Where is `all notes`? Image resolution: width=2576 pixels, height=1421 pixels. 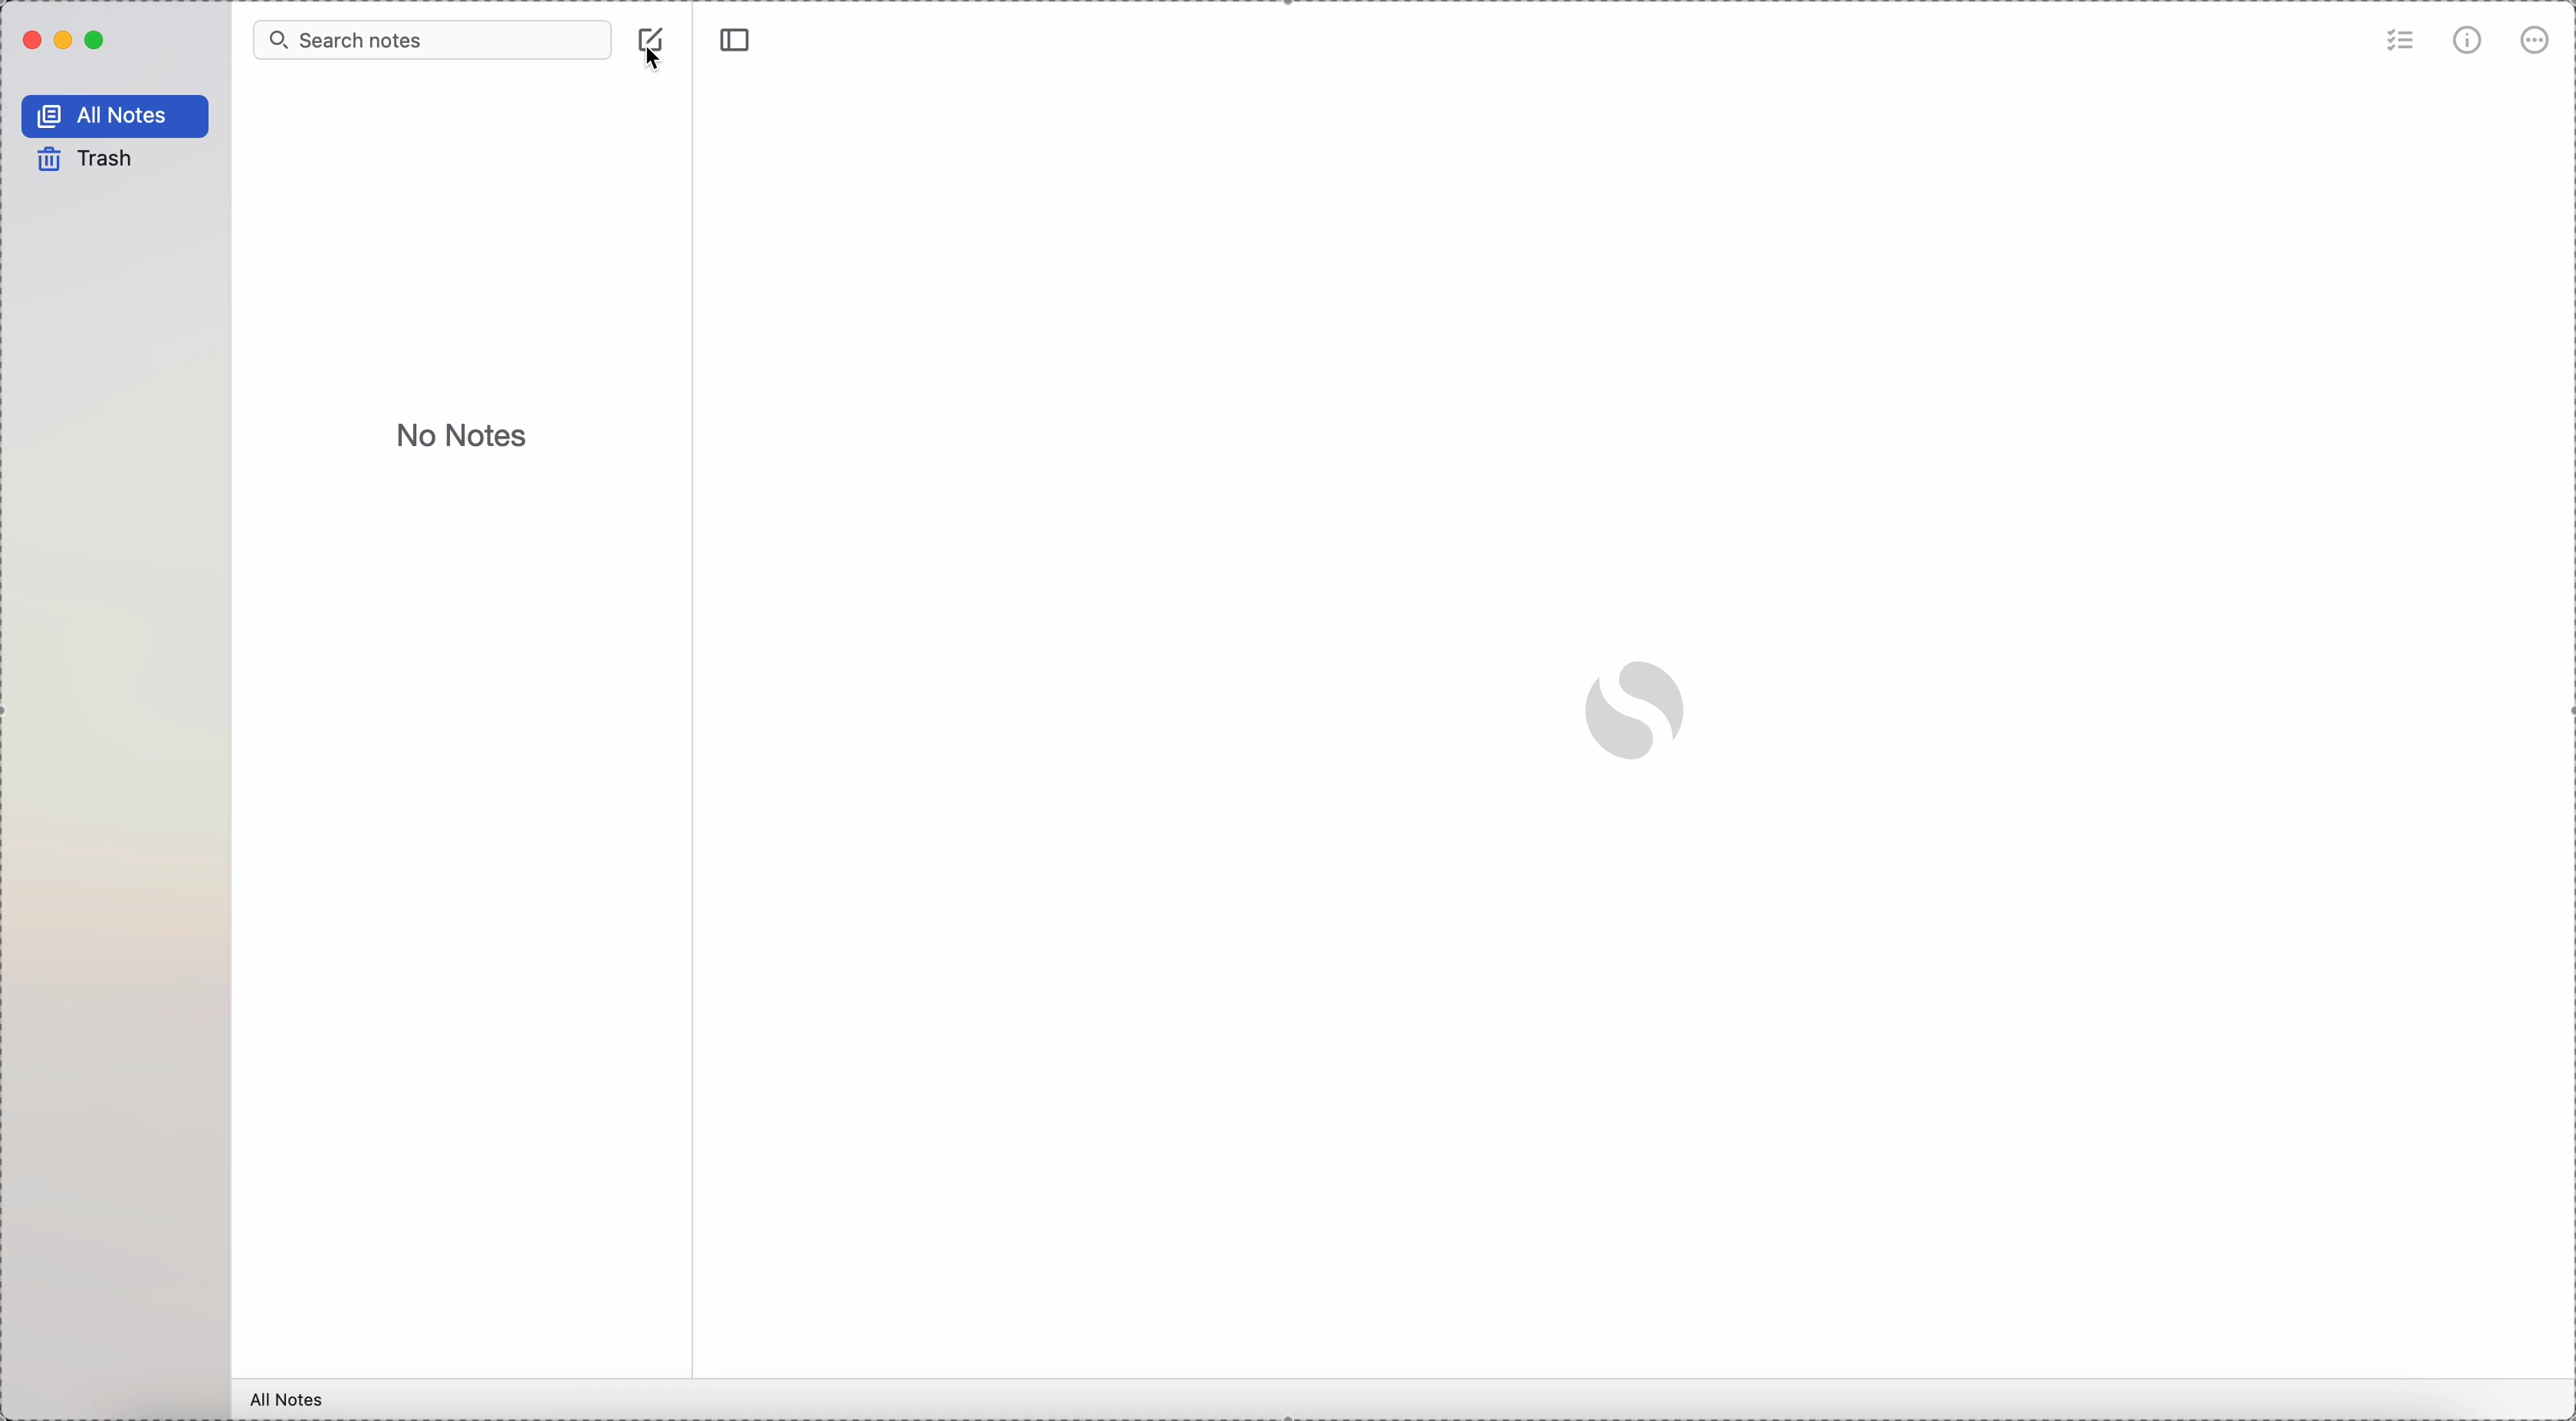
all notes is located at coordinates (118, 118).